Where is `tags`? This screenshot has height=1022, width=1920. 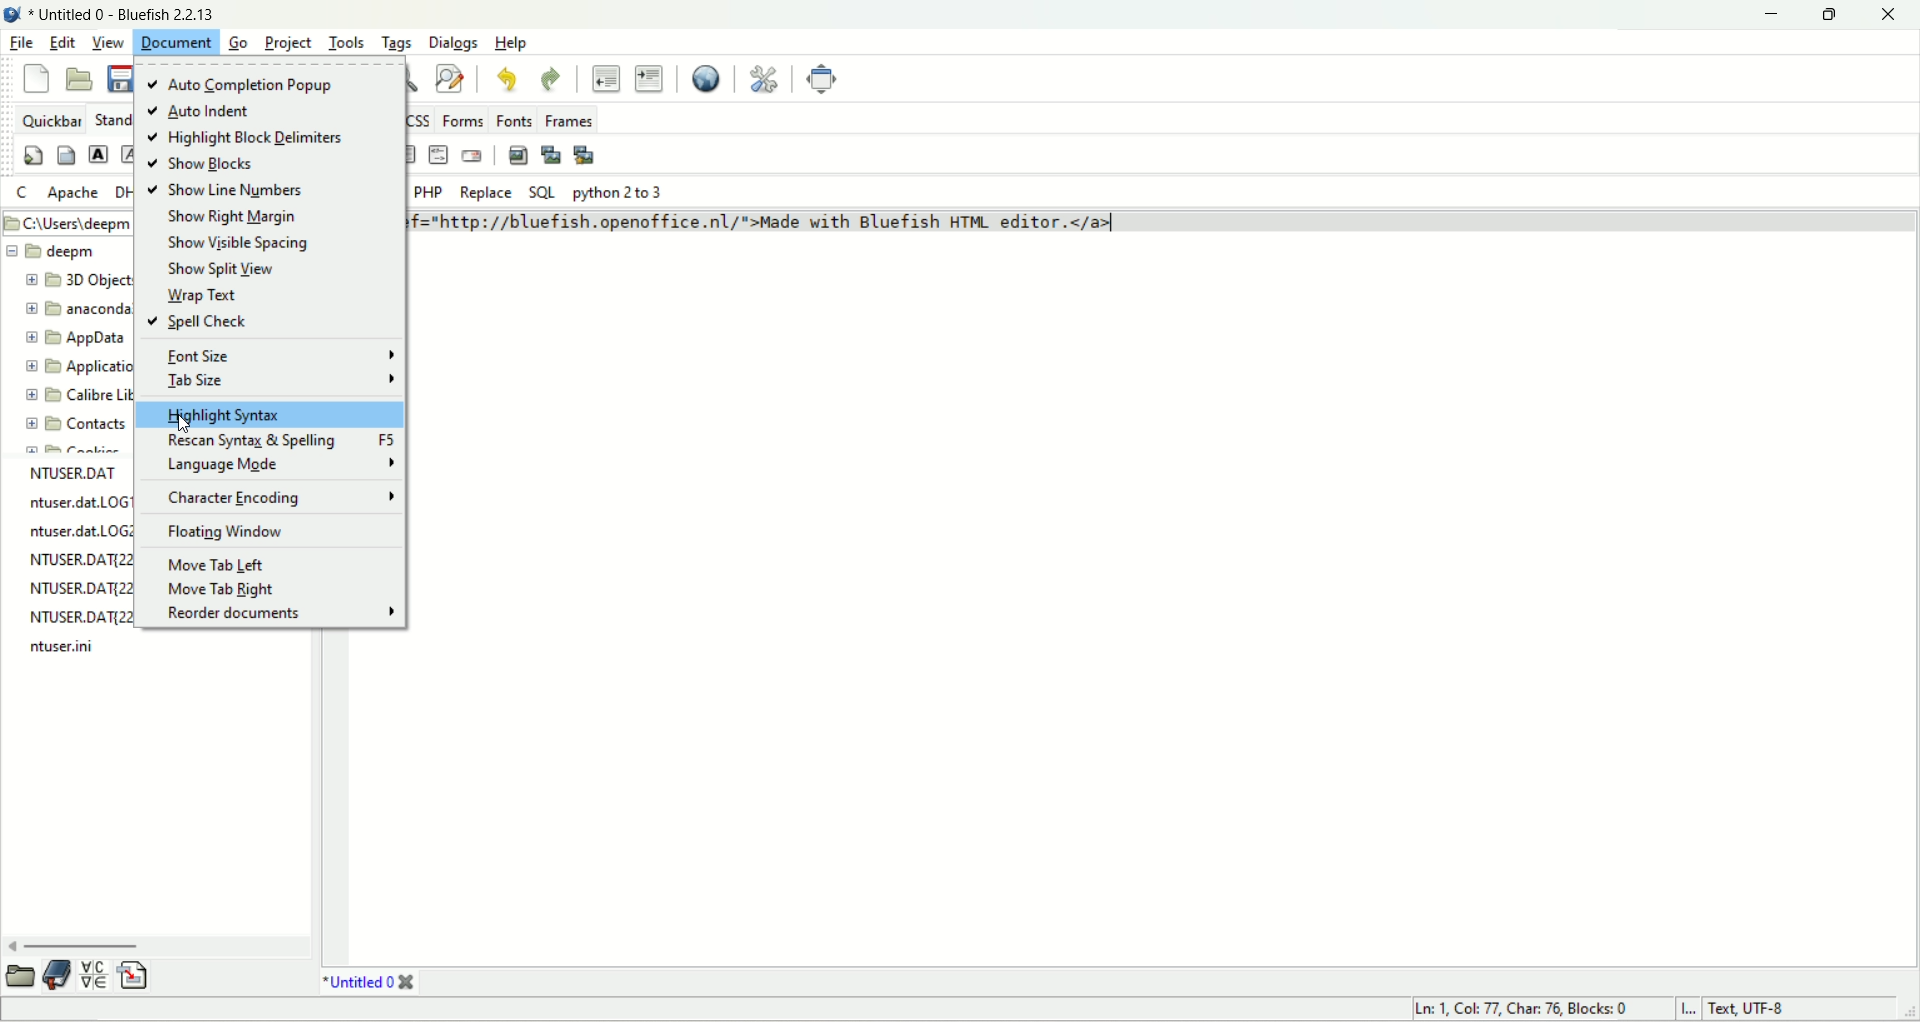 tags is located at coordinates (397, 41).